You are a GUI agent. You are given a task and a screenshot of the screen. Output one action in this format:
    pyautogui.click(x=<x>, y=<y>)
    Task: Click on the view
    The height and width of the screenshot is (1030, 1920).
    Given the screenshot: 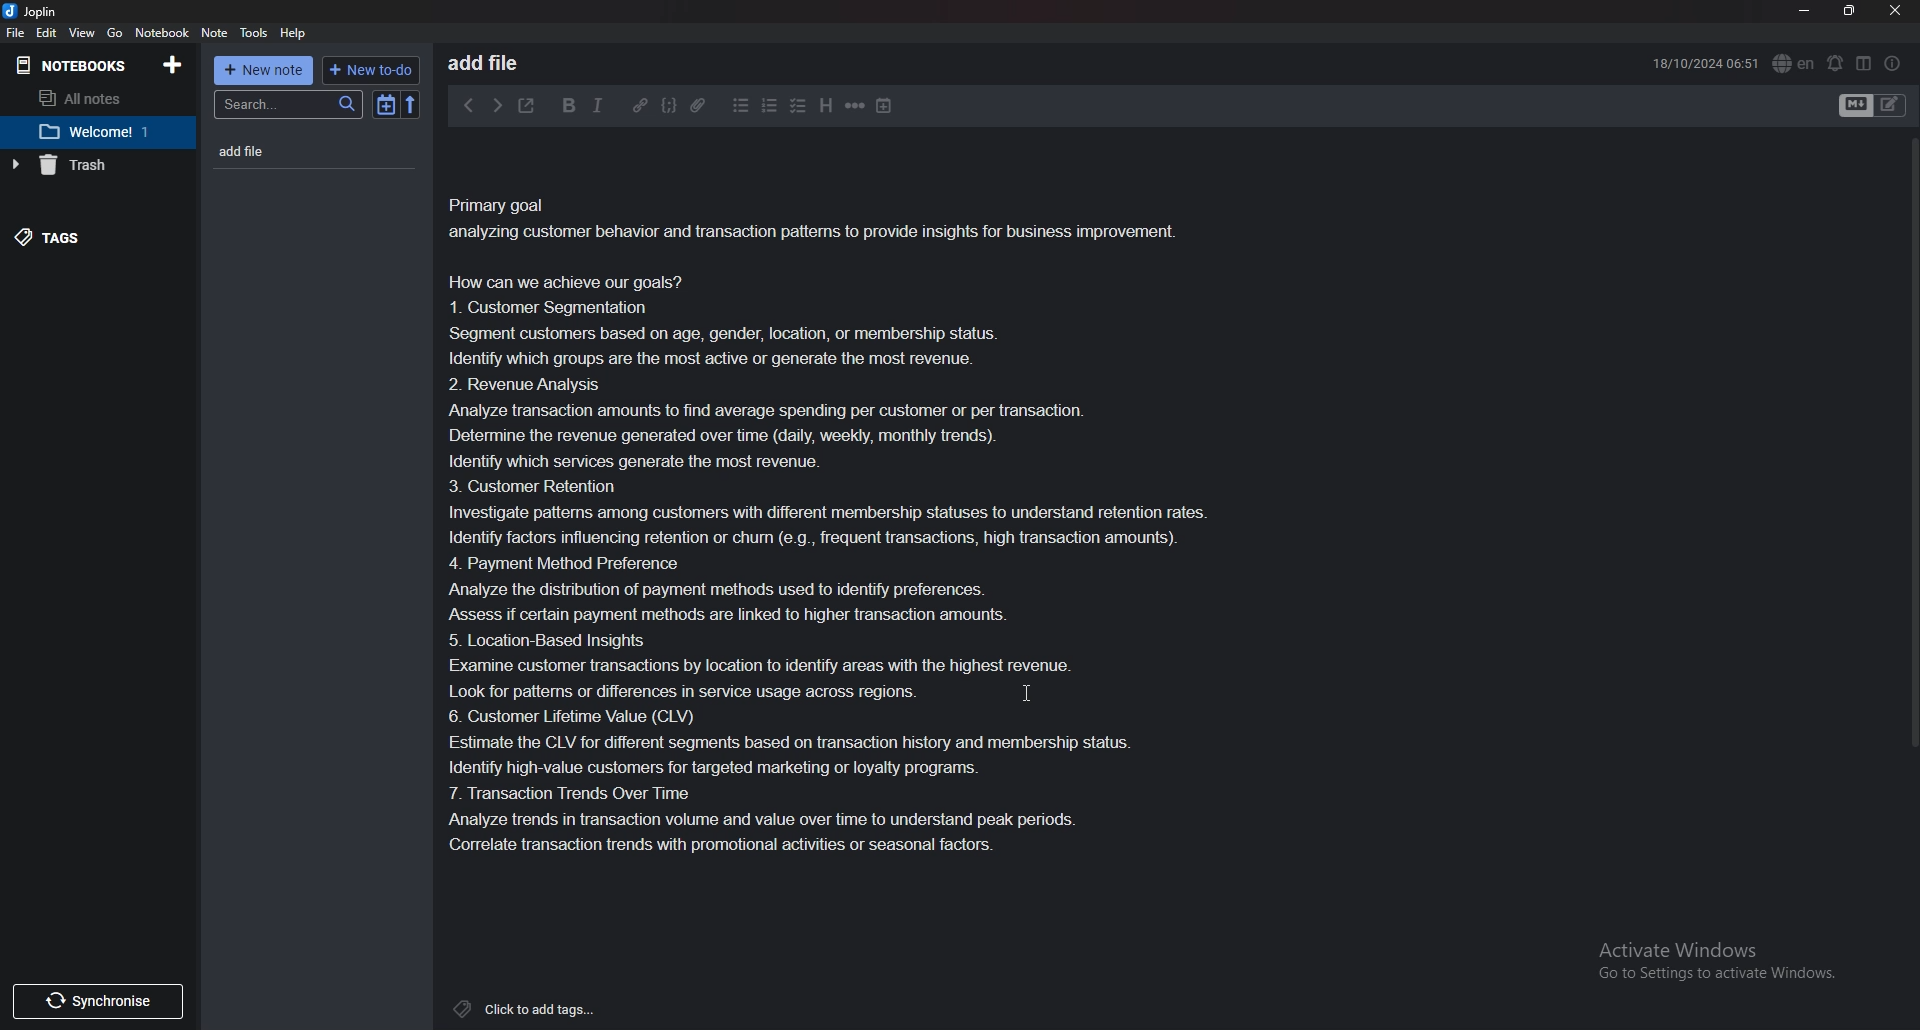 What is the action you would take?
    pyautogui.click(x=83, y=33)
    